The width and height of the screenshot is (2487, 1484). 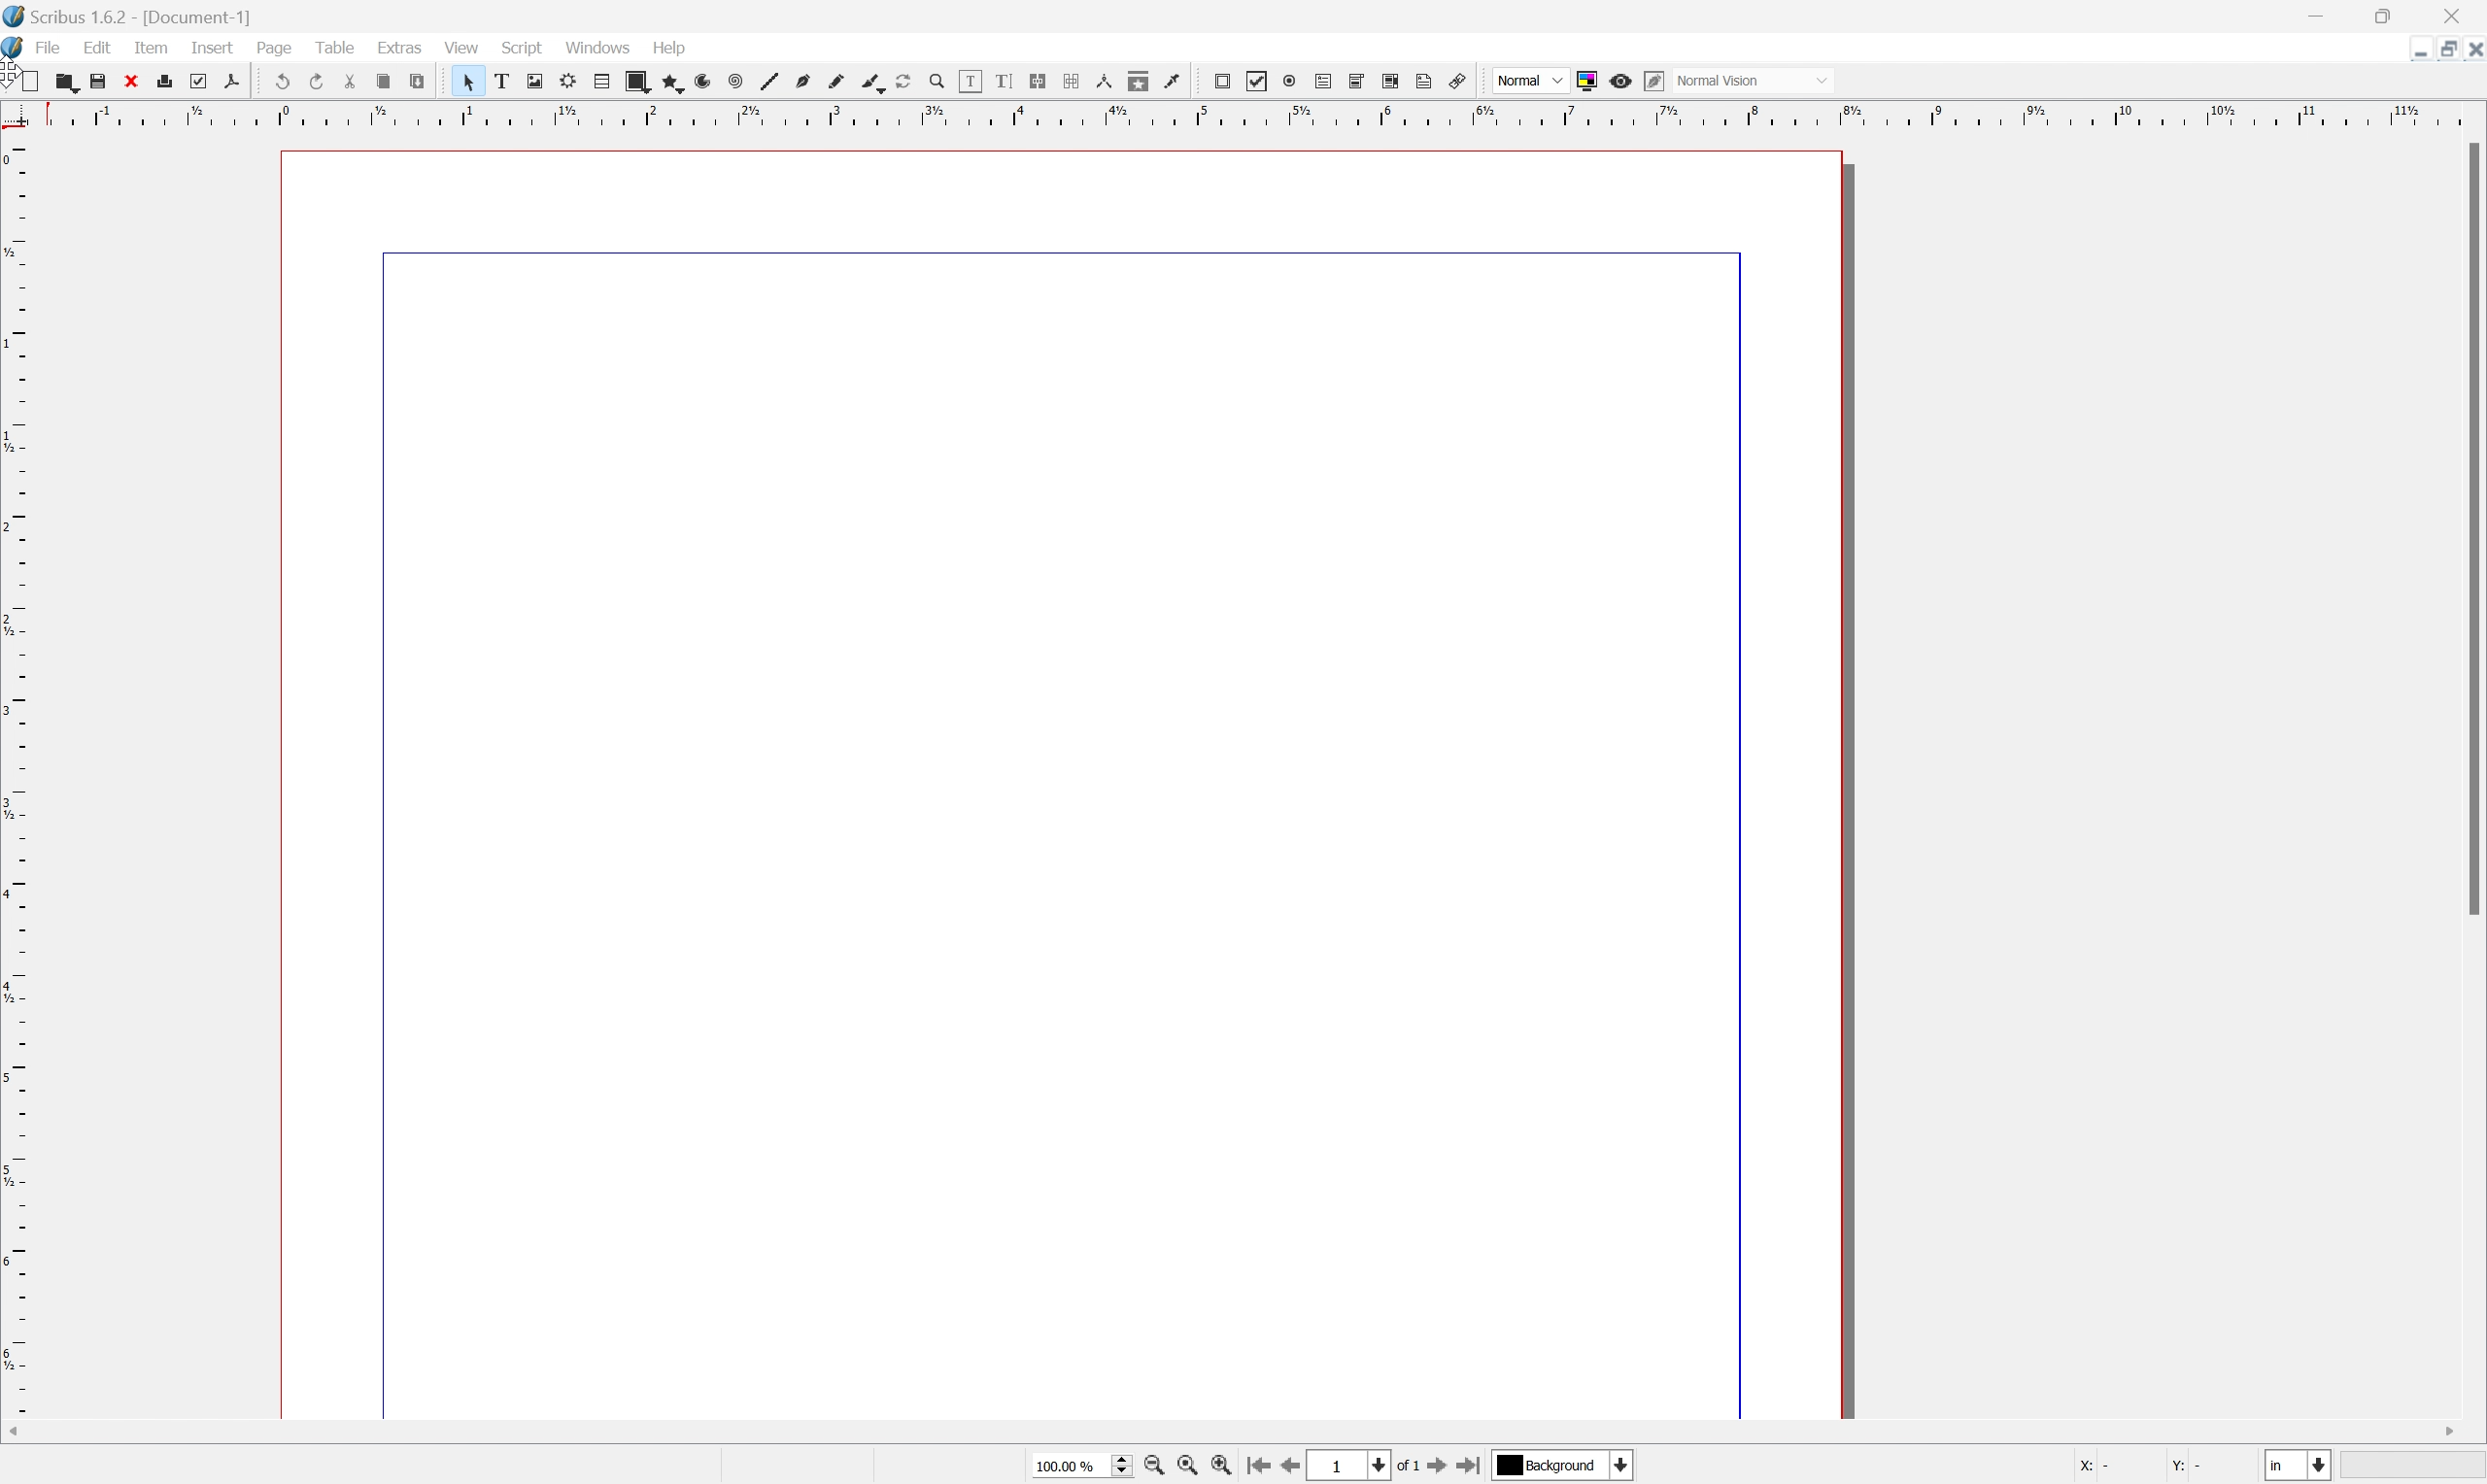 I want to click on pdf text field, so click(x=1323, y=81).